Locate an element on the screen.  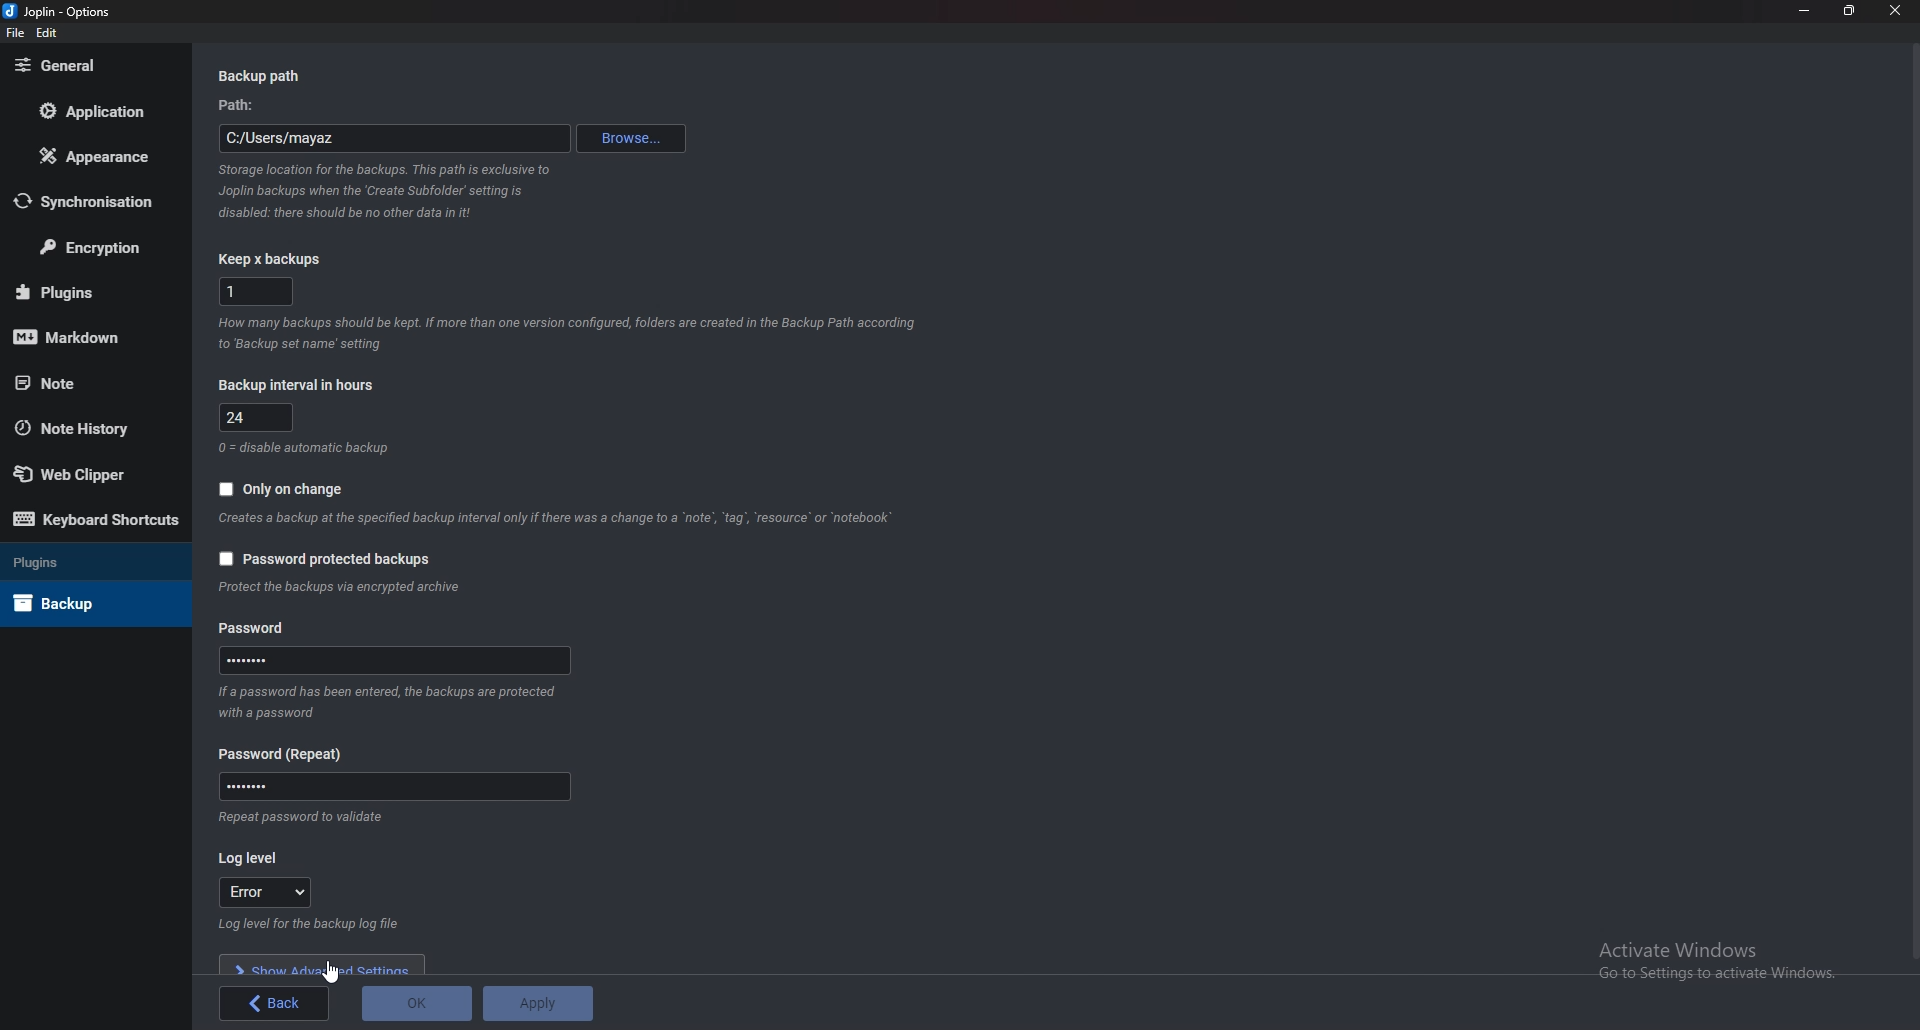
Back up is located at coordinates (82, 603).